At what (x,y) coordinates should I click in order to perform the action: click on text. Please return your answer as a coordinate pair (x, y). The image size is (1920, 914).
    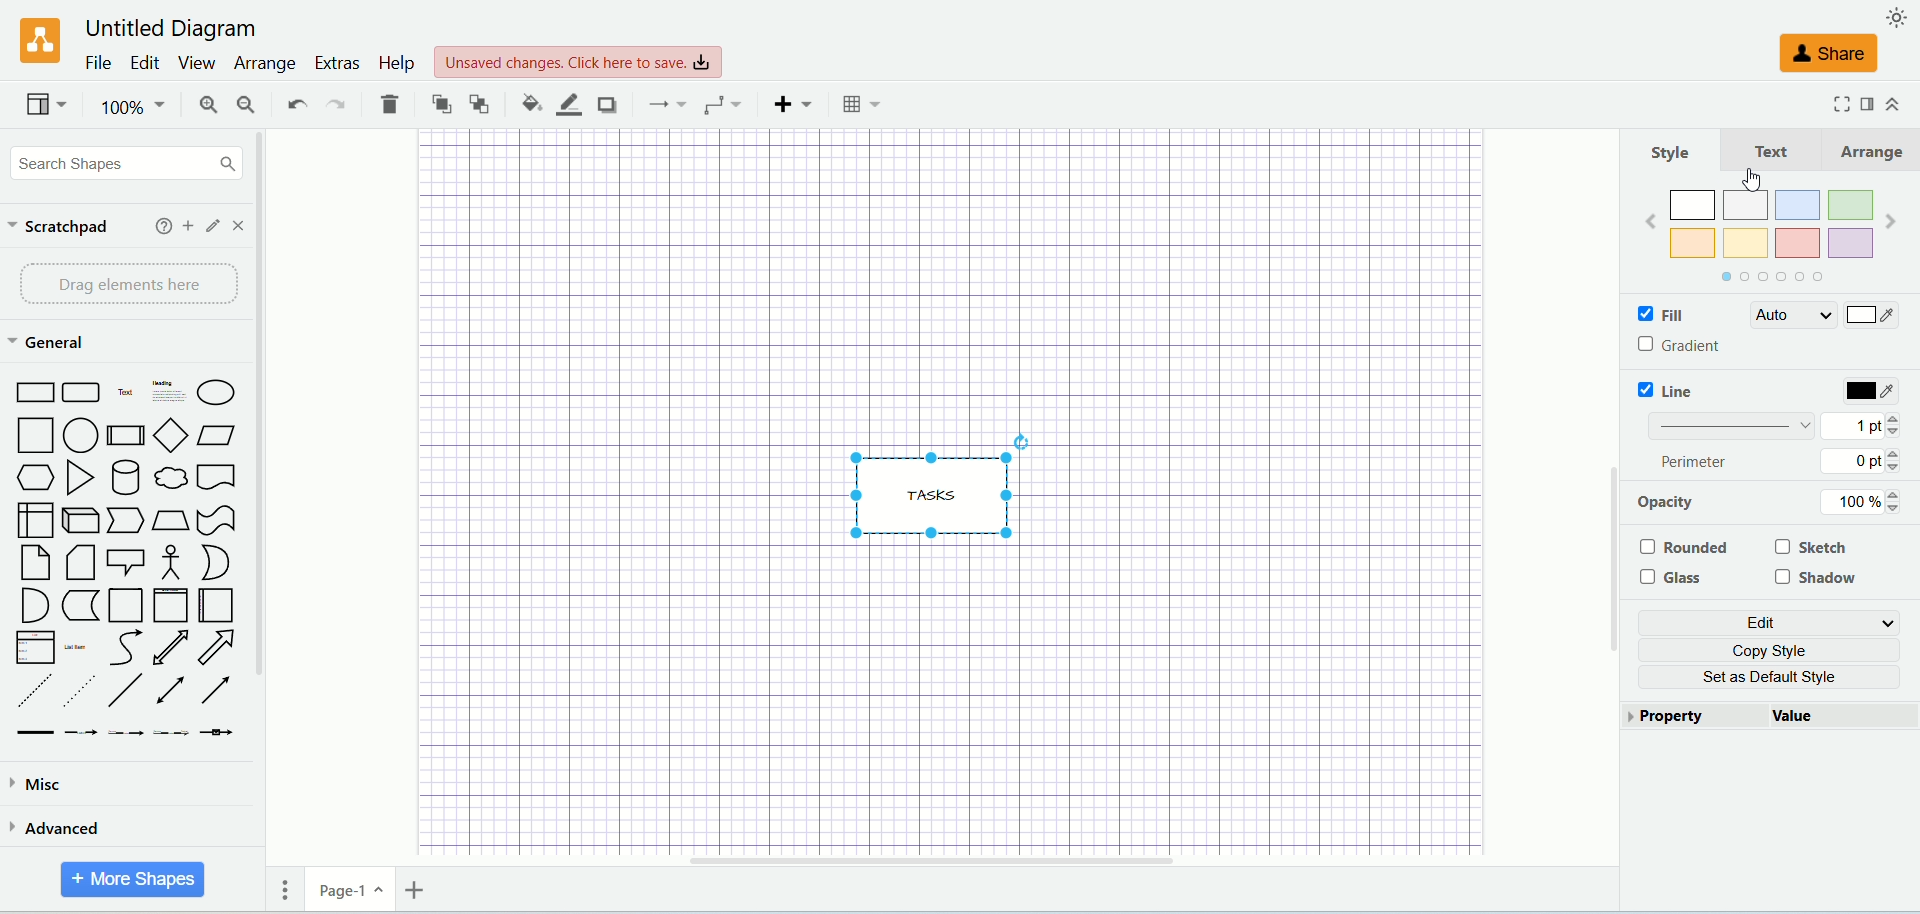
    Looking at the image, I should click on (1770, 151).